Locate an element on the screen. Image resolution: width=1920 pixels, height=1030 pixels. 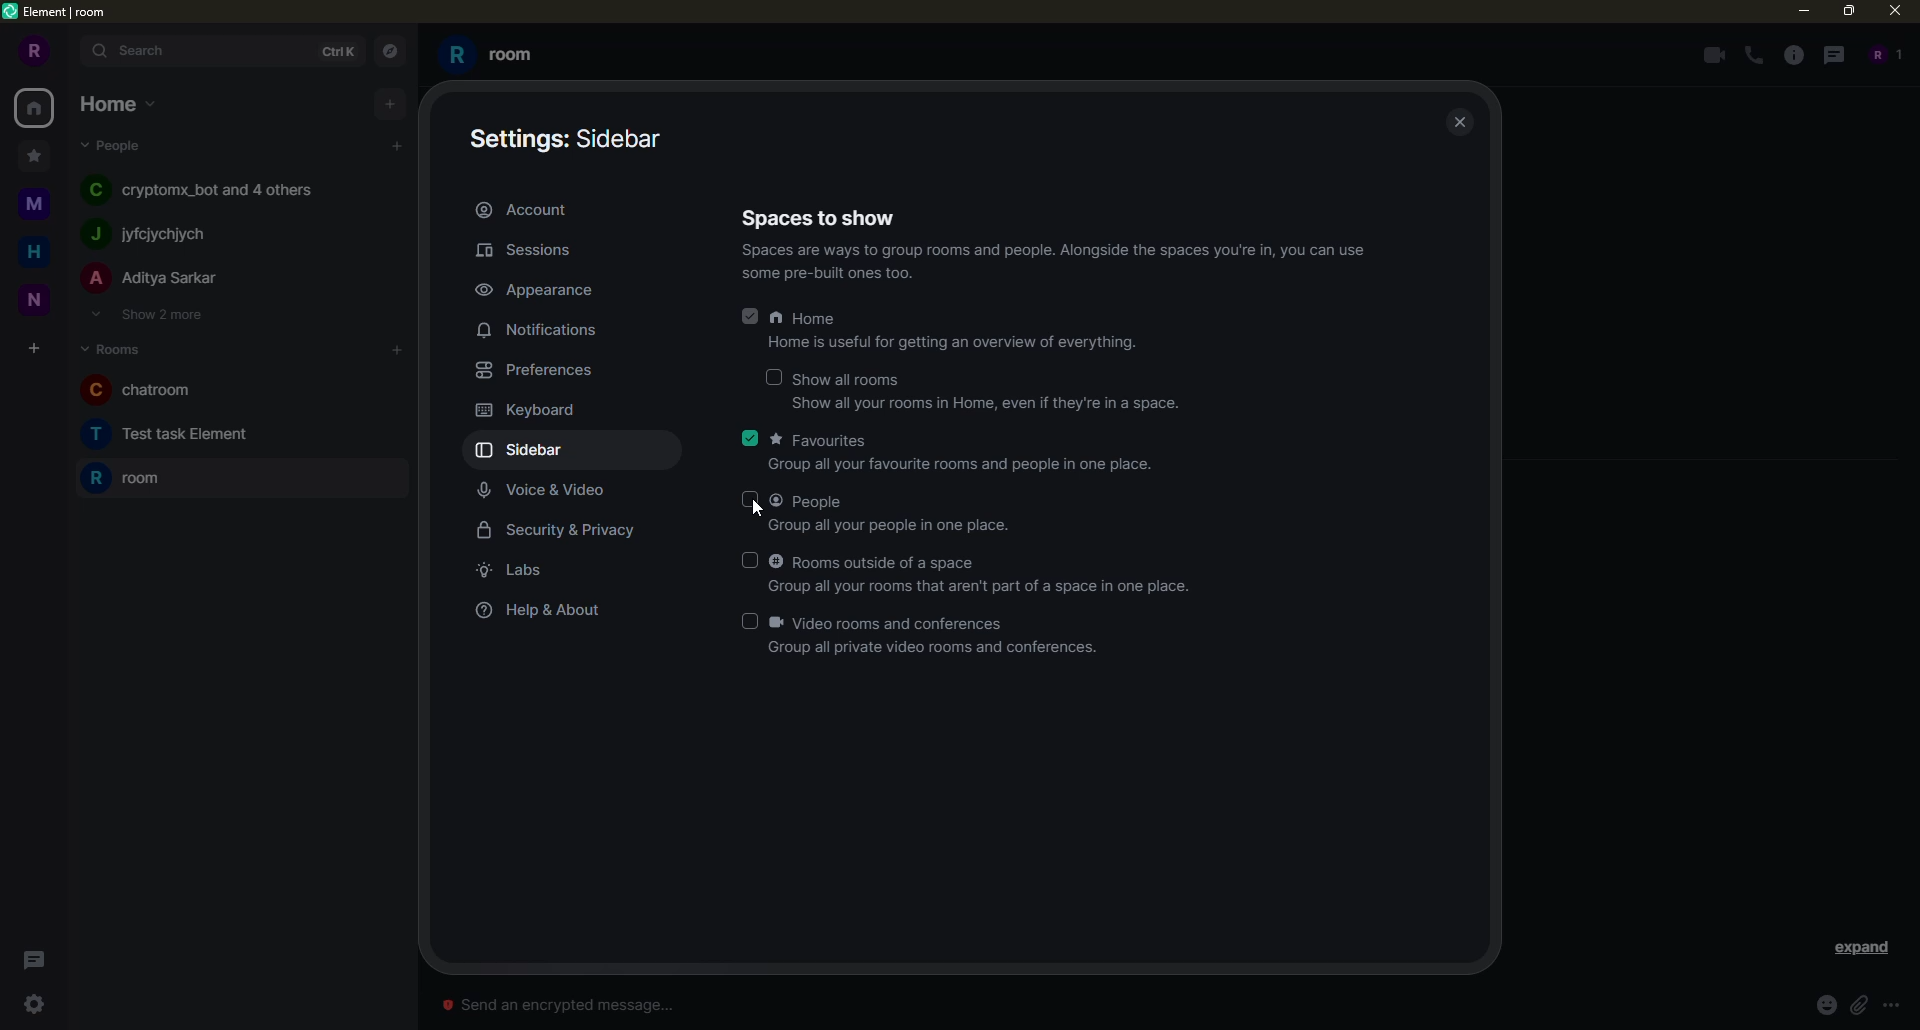
© Send an encrypted message... is located at coordinates (583, 1004).